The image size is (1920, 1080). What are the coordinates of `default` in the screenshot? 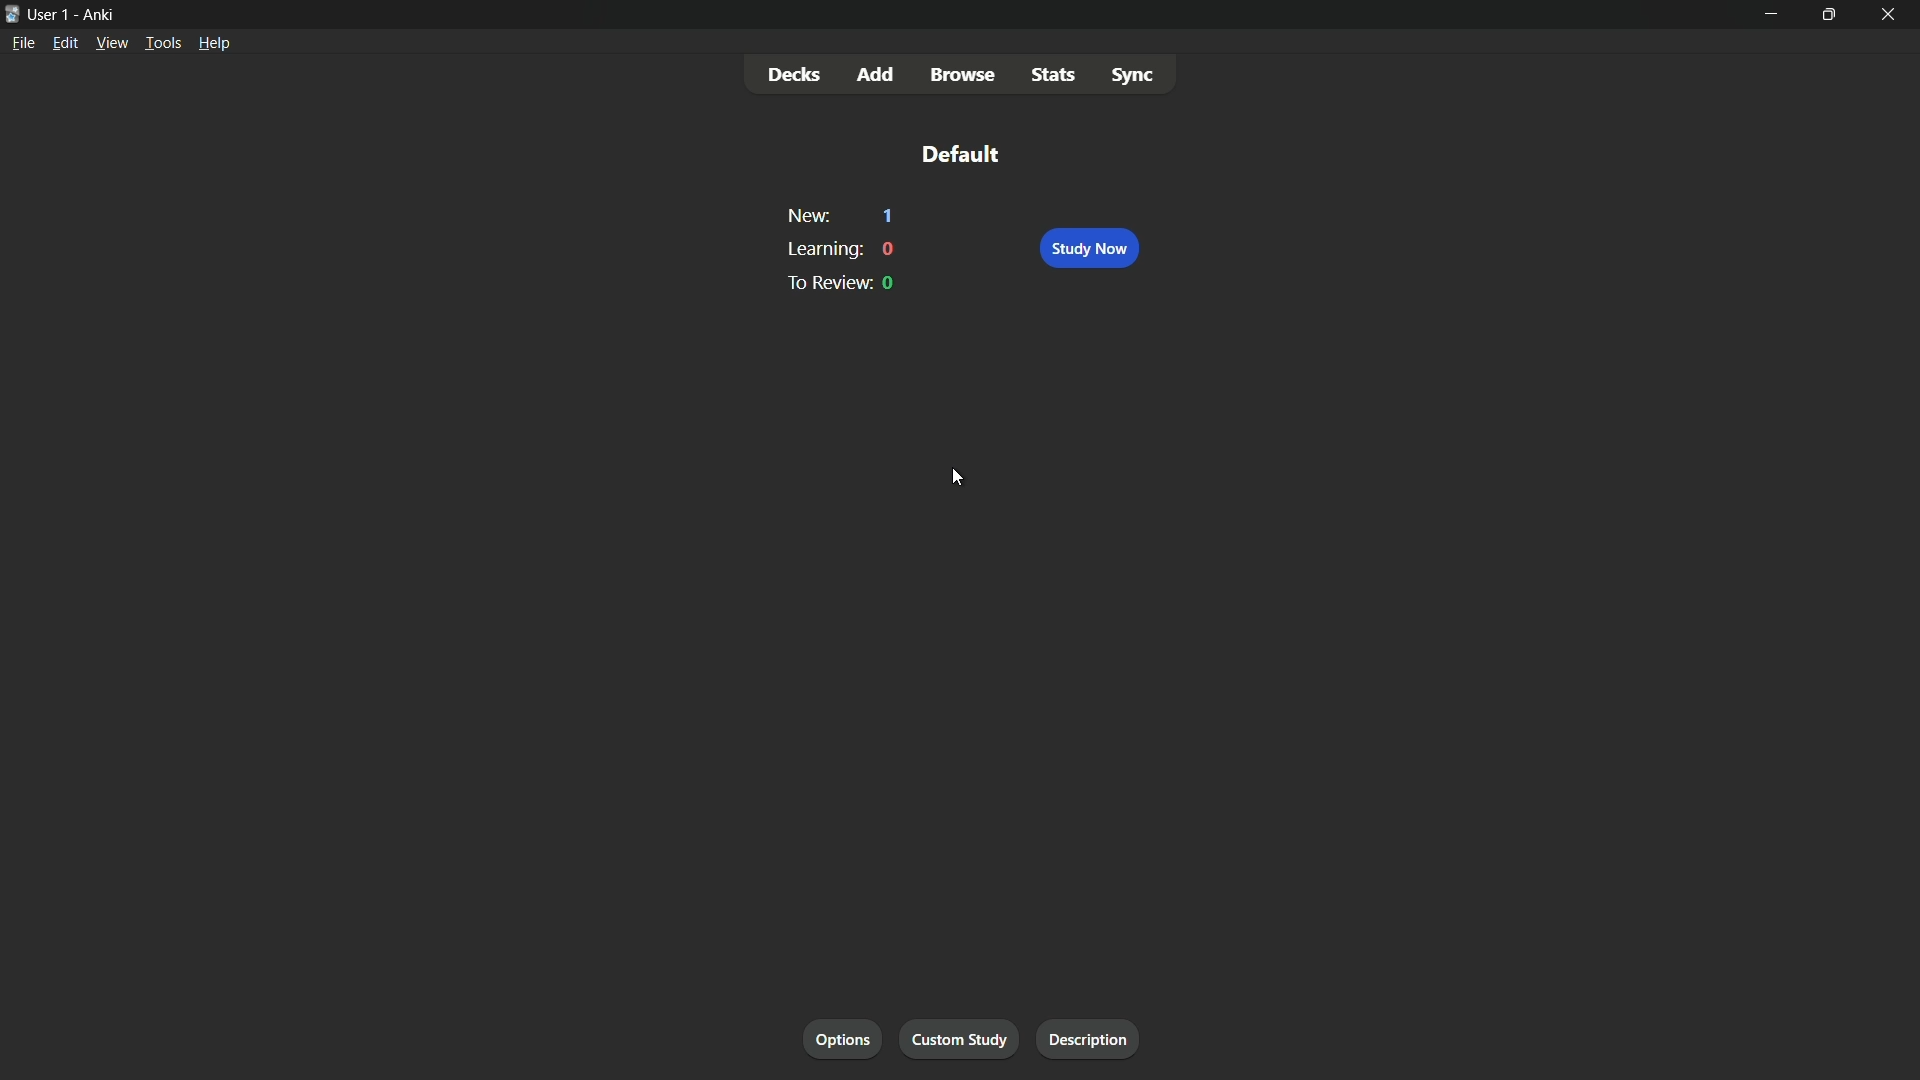 It's located at (958, 154).